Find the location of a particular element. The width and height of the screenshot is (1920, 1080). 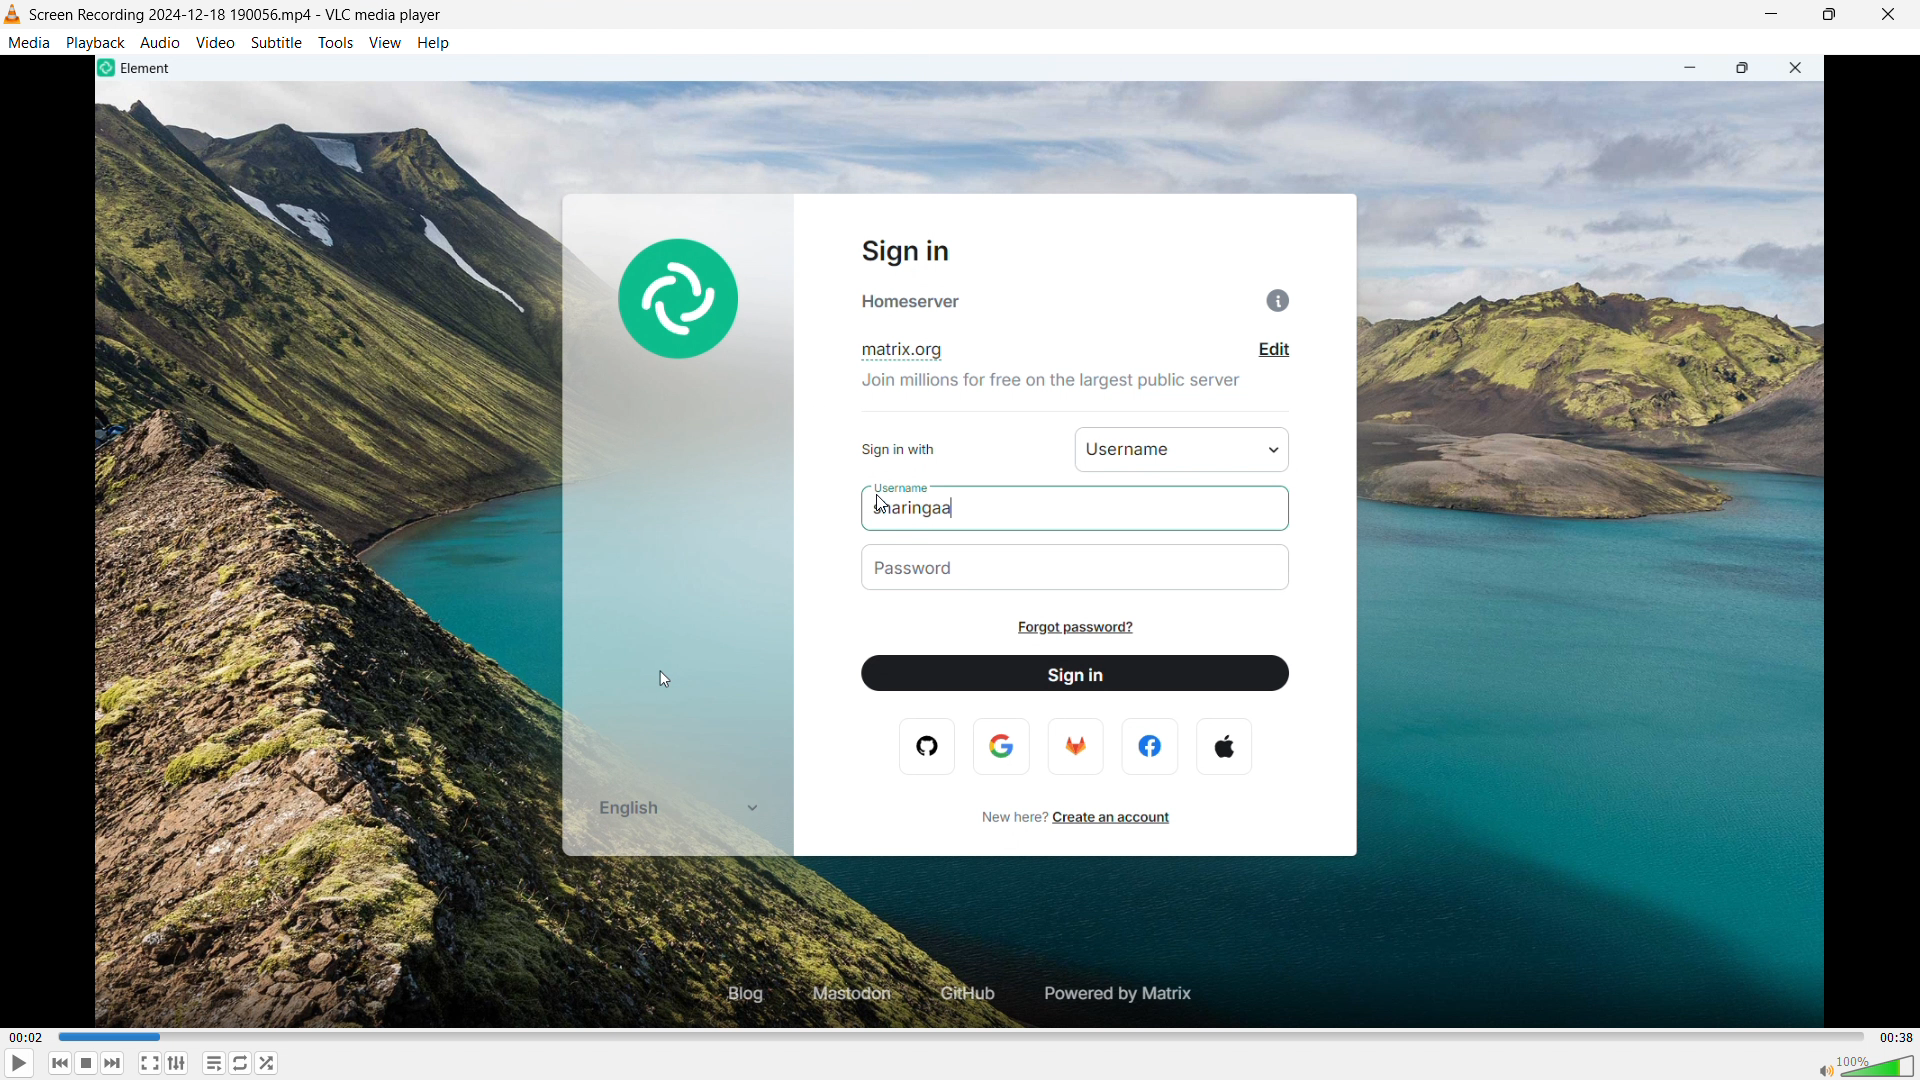

username is located at coordinates (904, 487).